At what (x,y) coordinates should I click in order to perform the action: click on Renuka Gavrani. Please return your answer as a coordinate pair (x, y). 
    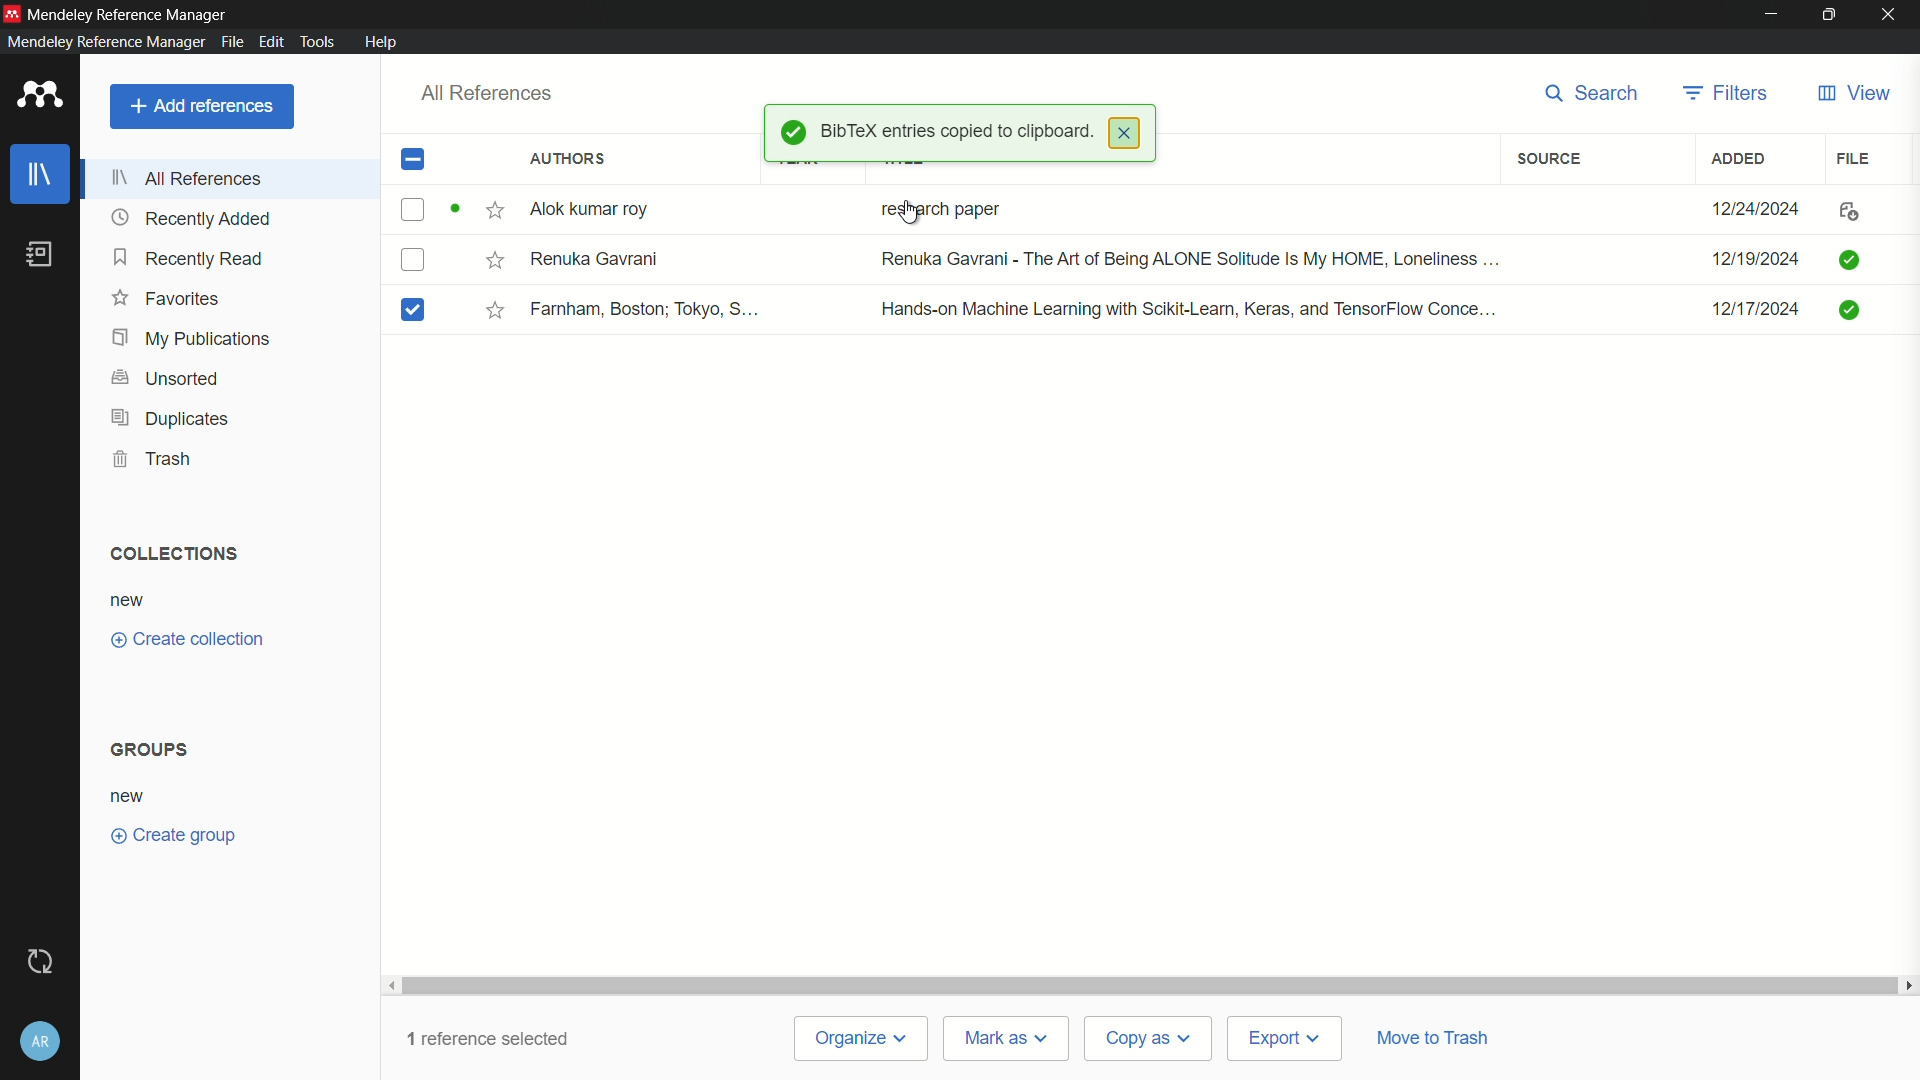
    Looking at the image, I should click on (601, 262).